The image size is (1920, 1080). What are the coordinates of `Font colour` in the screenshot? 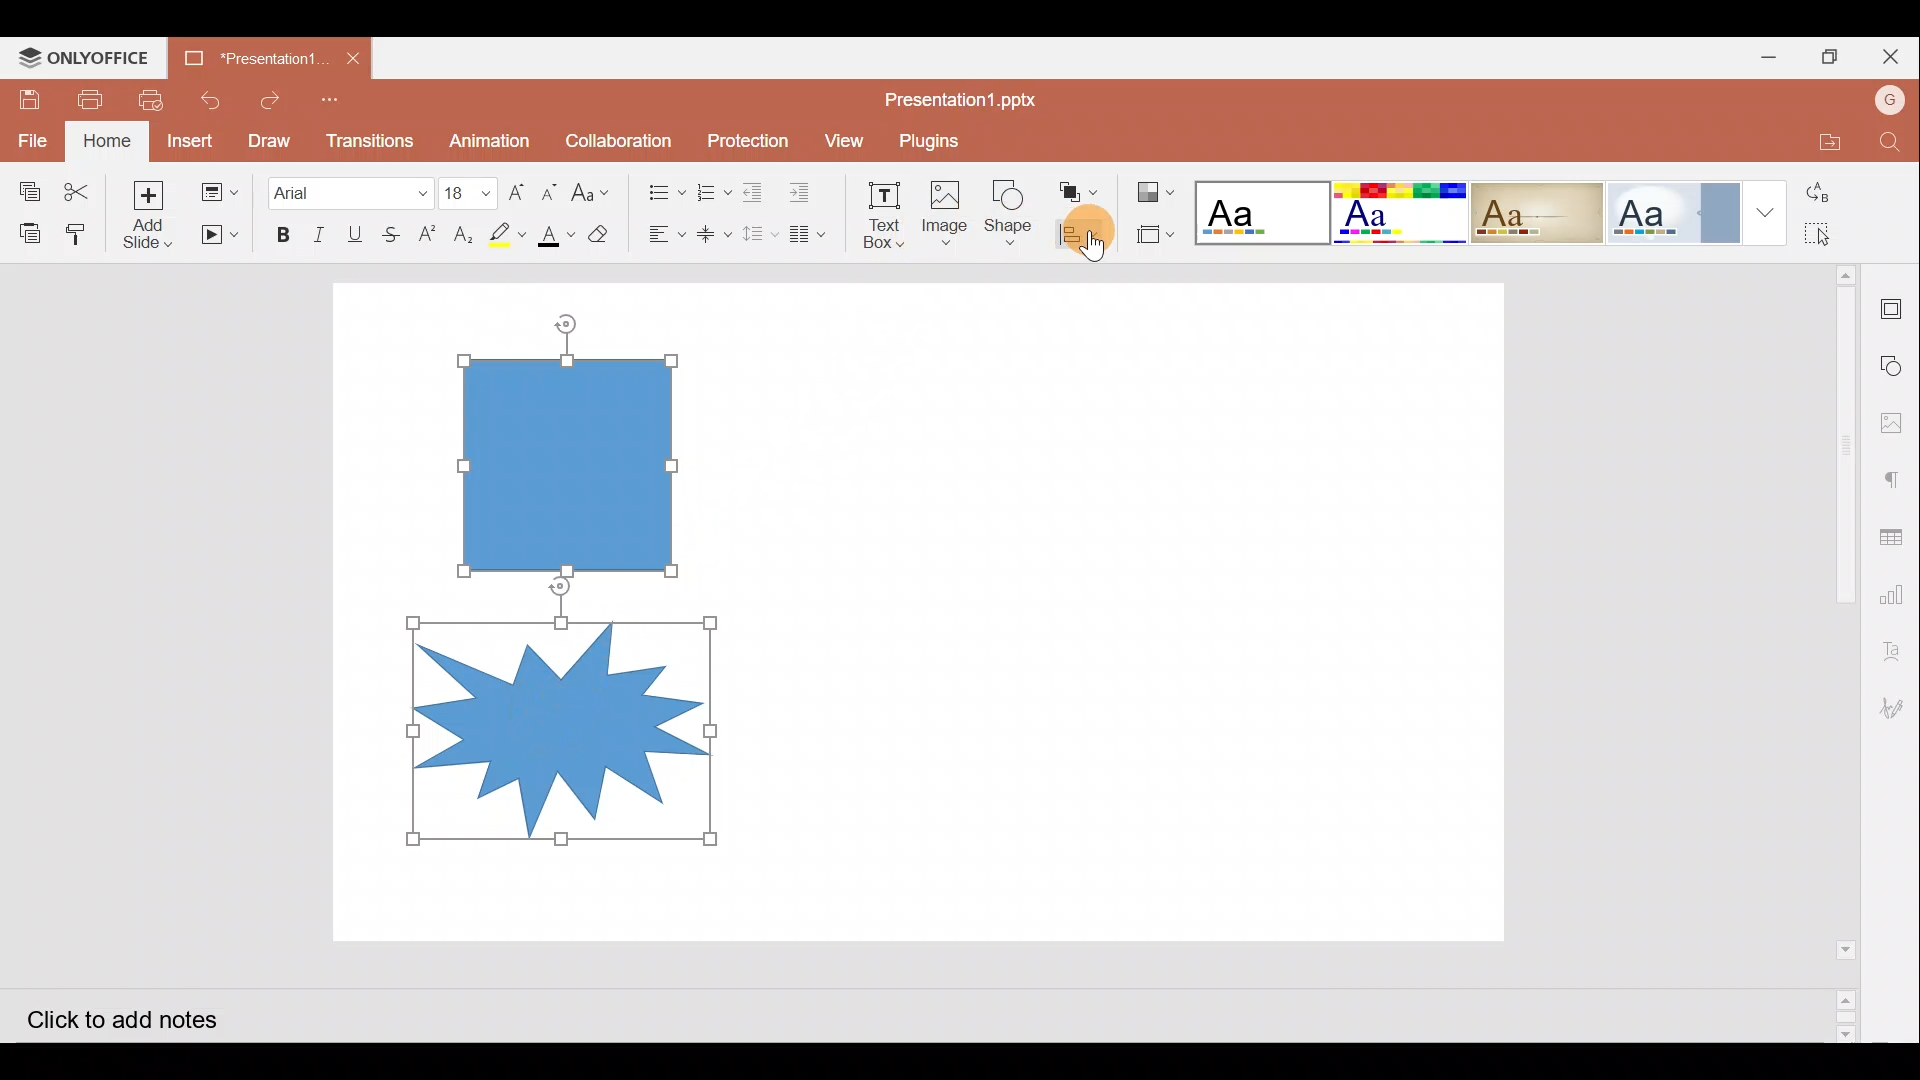 It's located at (554, 235).